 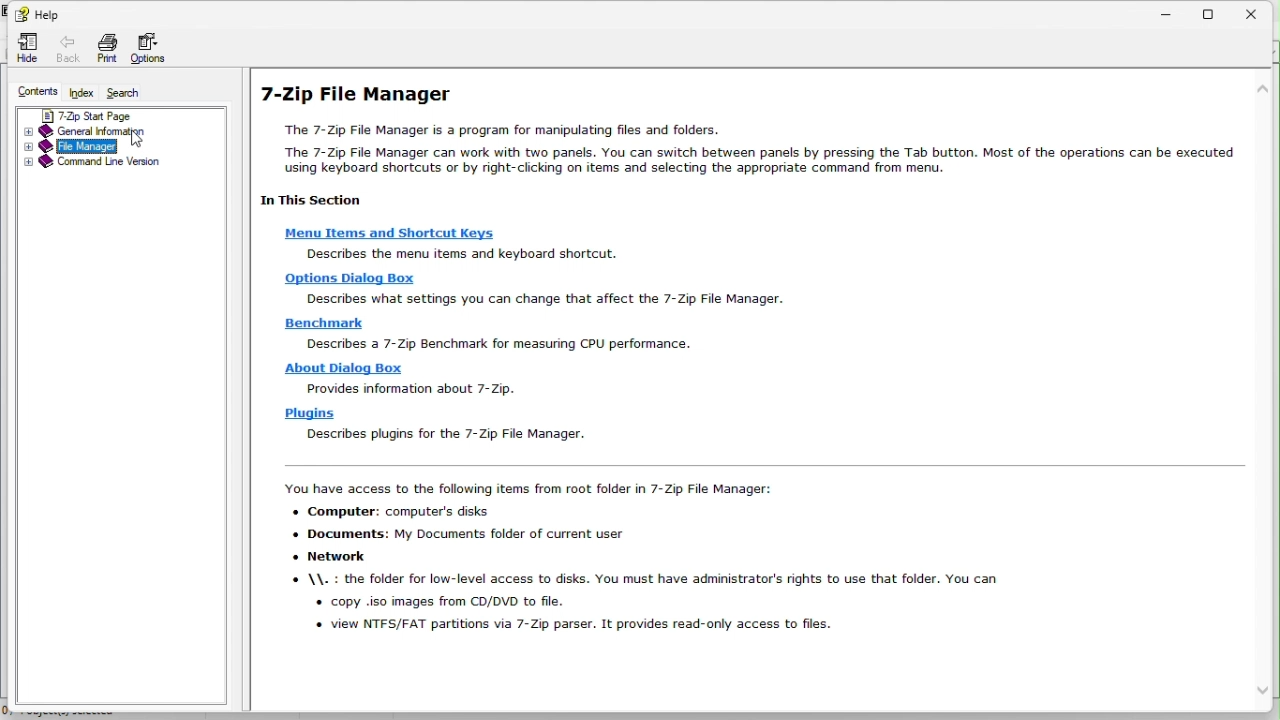 I want to click on 7 zip start page, so click(x=116, y=113).